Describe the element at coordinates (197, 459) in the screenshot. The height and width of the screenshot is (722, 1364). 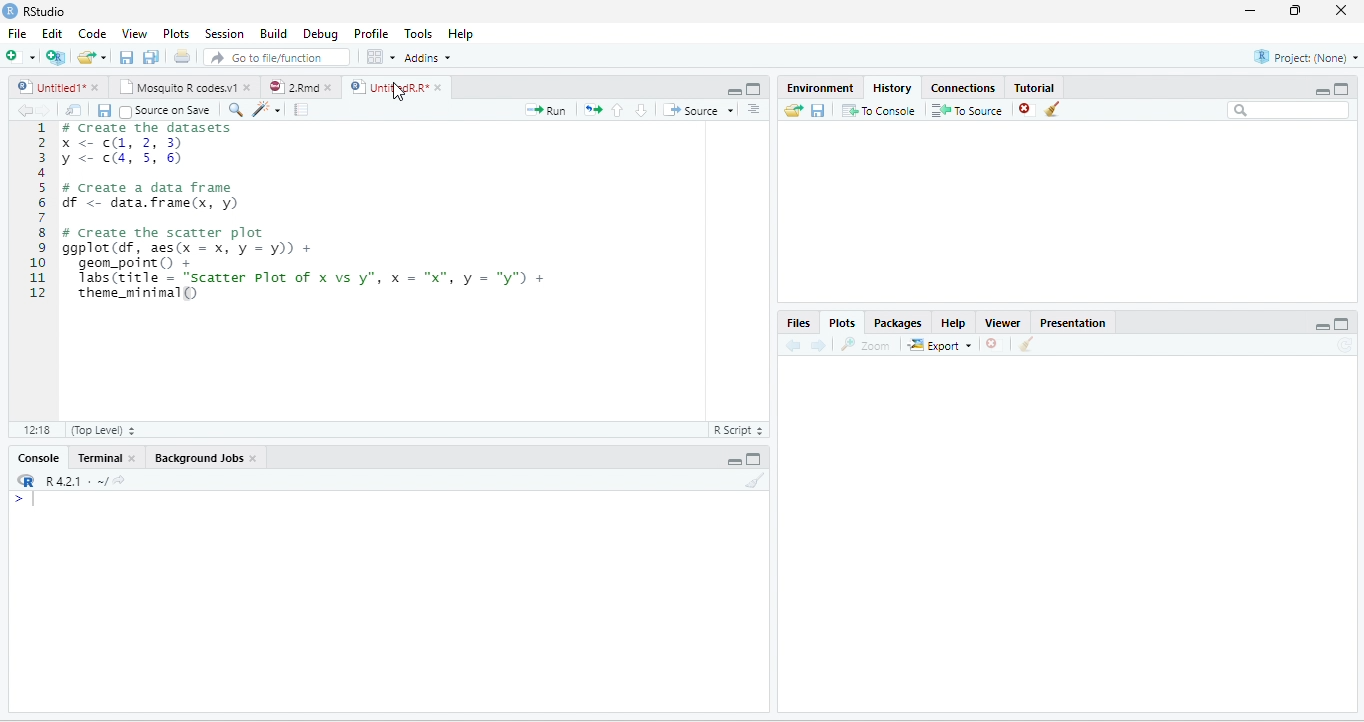
I see `Background Jobs` at that location.